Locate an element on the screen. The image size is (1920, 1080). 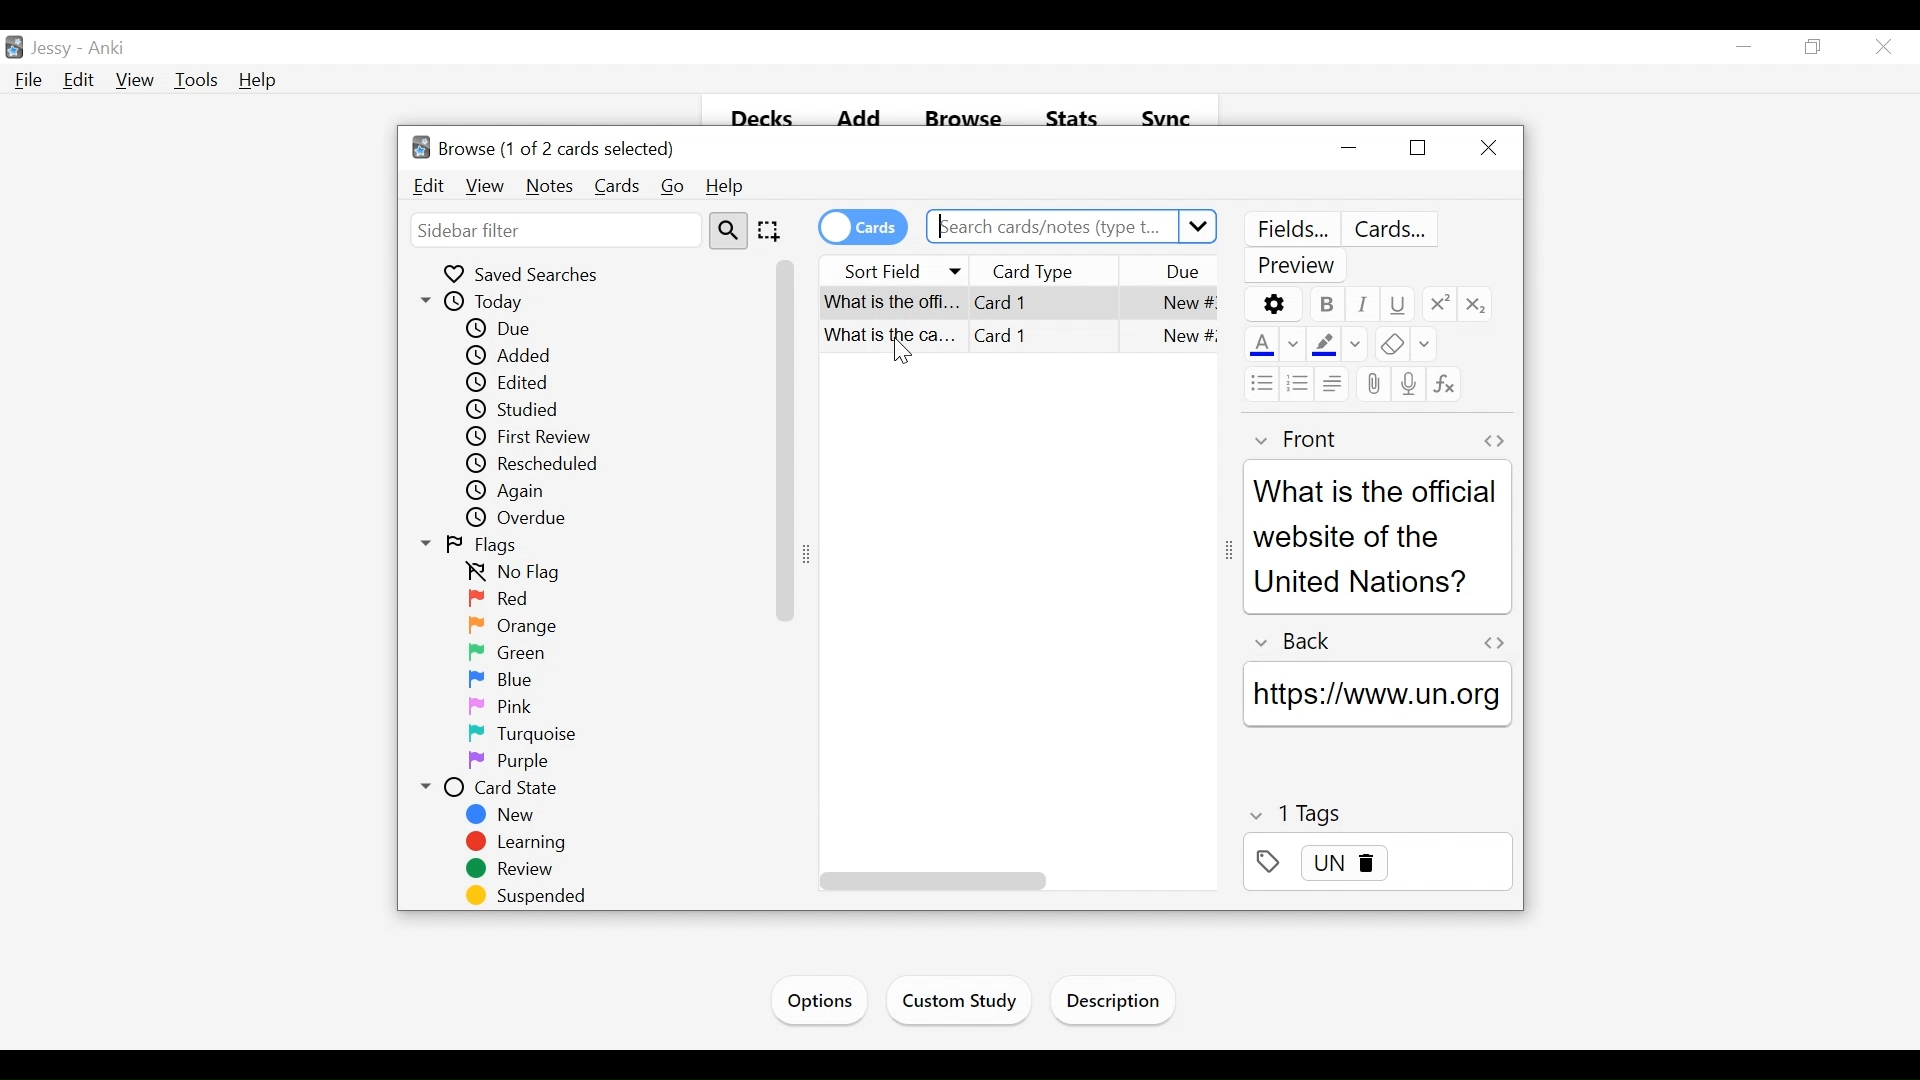
Subscript is located at coordinates (1477, 303).